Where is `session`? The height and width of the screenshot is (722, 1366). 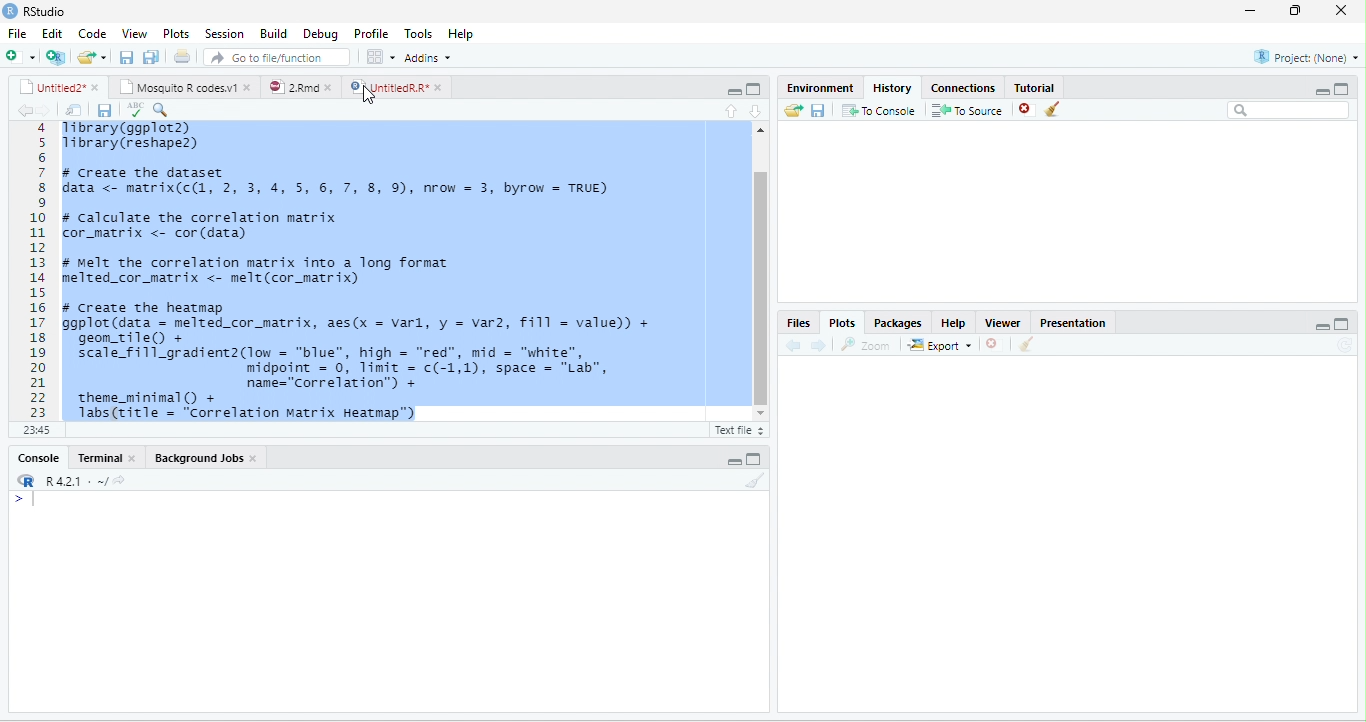
session is located at coordinates (224, 33).